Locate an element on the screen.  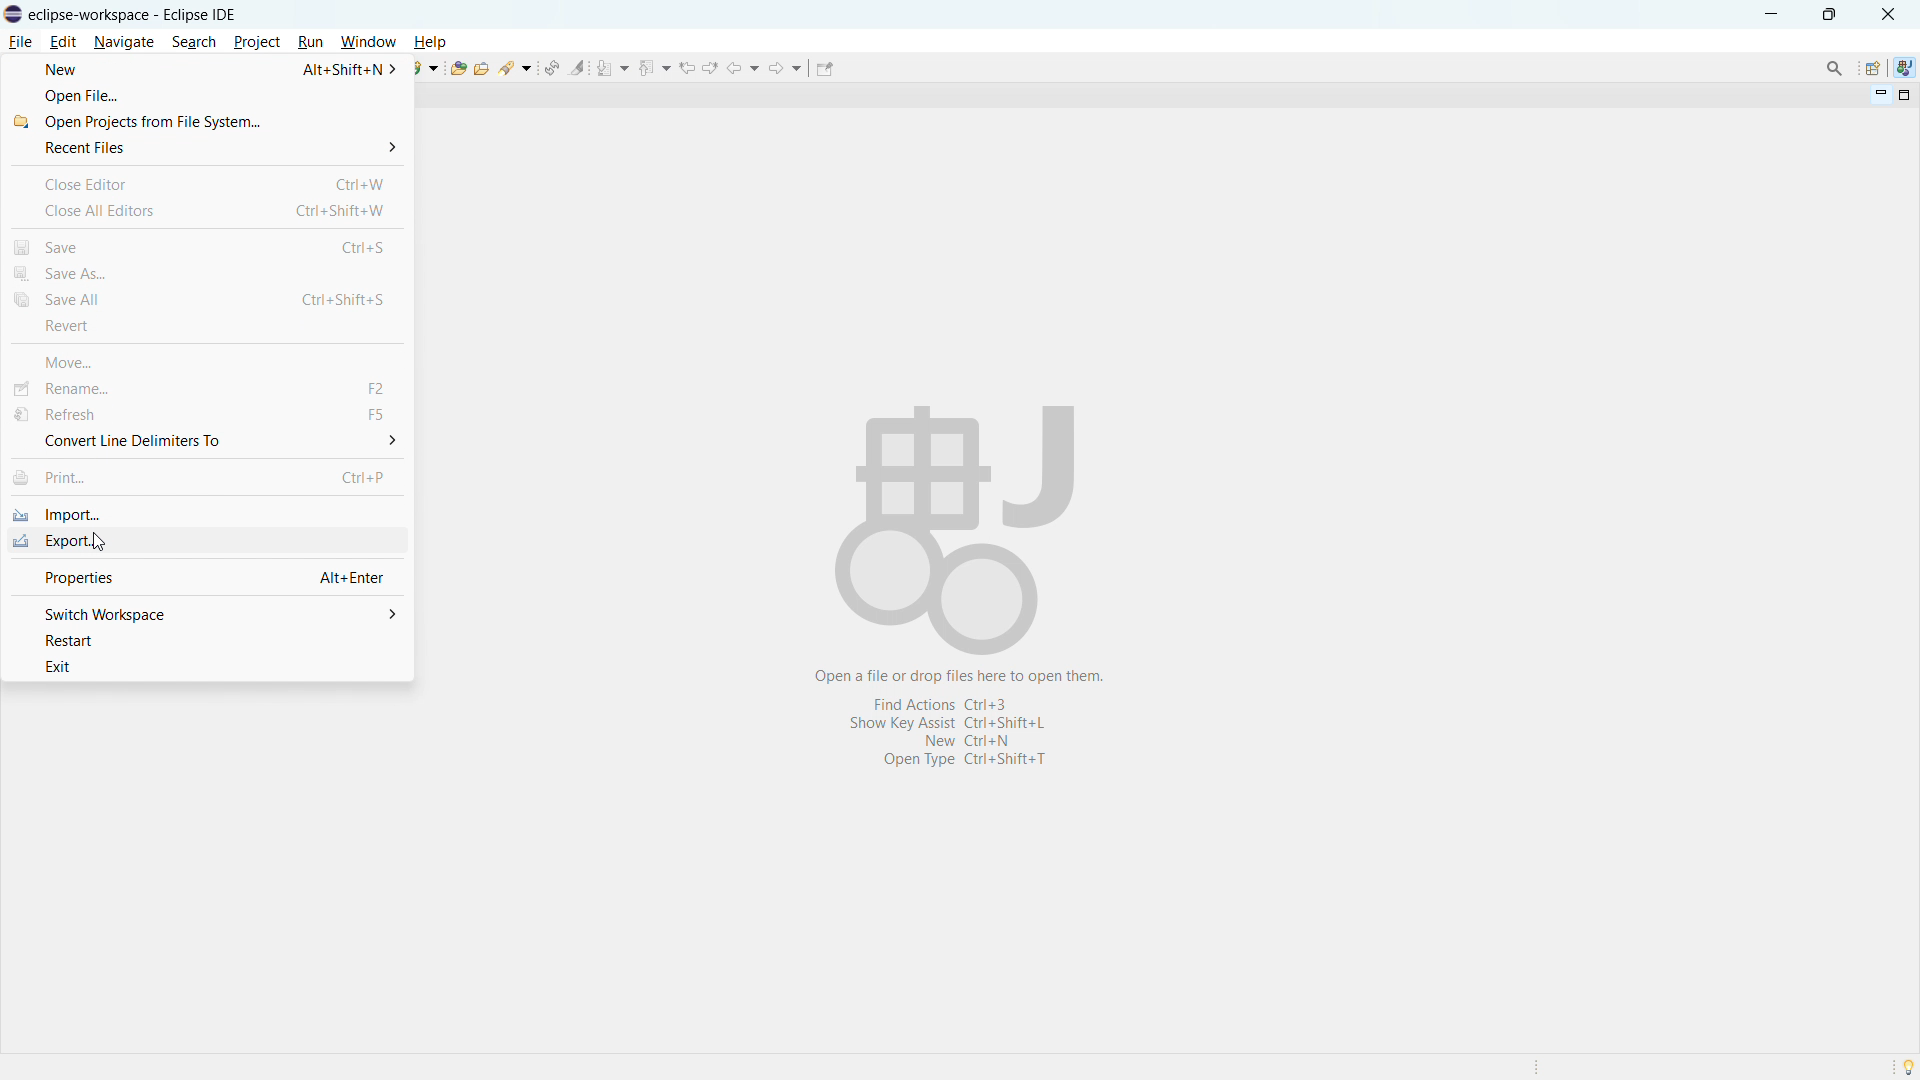
maximize view is located at coordinates (1905, 95).